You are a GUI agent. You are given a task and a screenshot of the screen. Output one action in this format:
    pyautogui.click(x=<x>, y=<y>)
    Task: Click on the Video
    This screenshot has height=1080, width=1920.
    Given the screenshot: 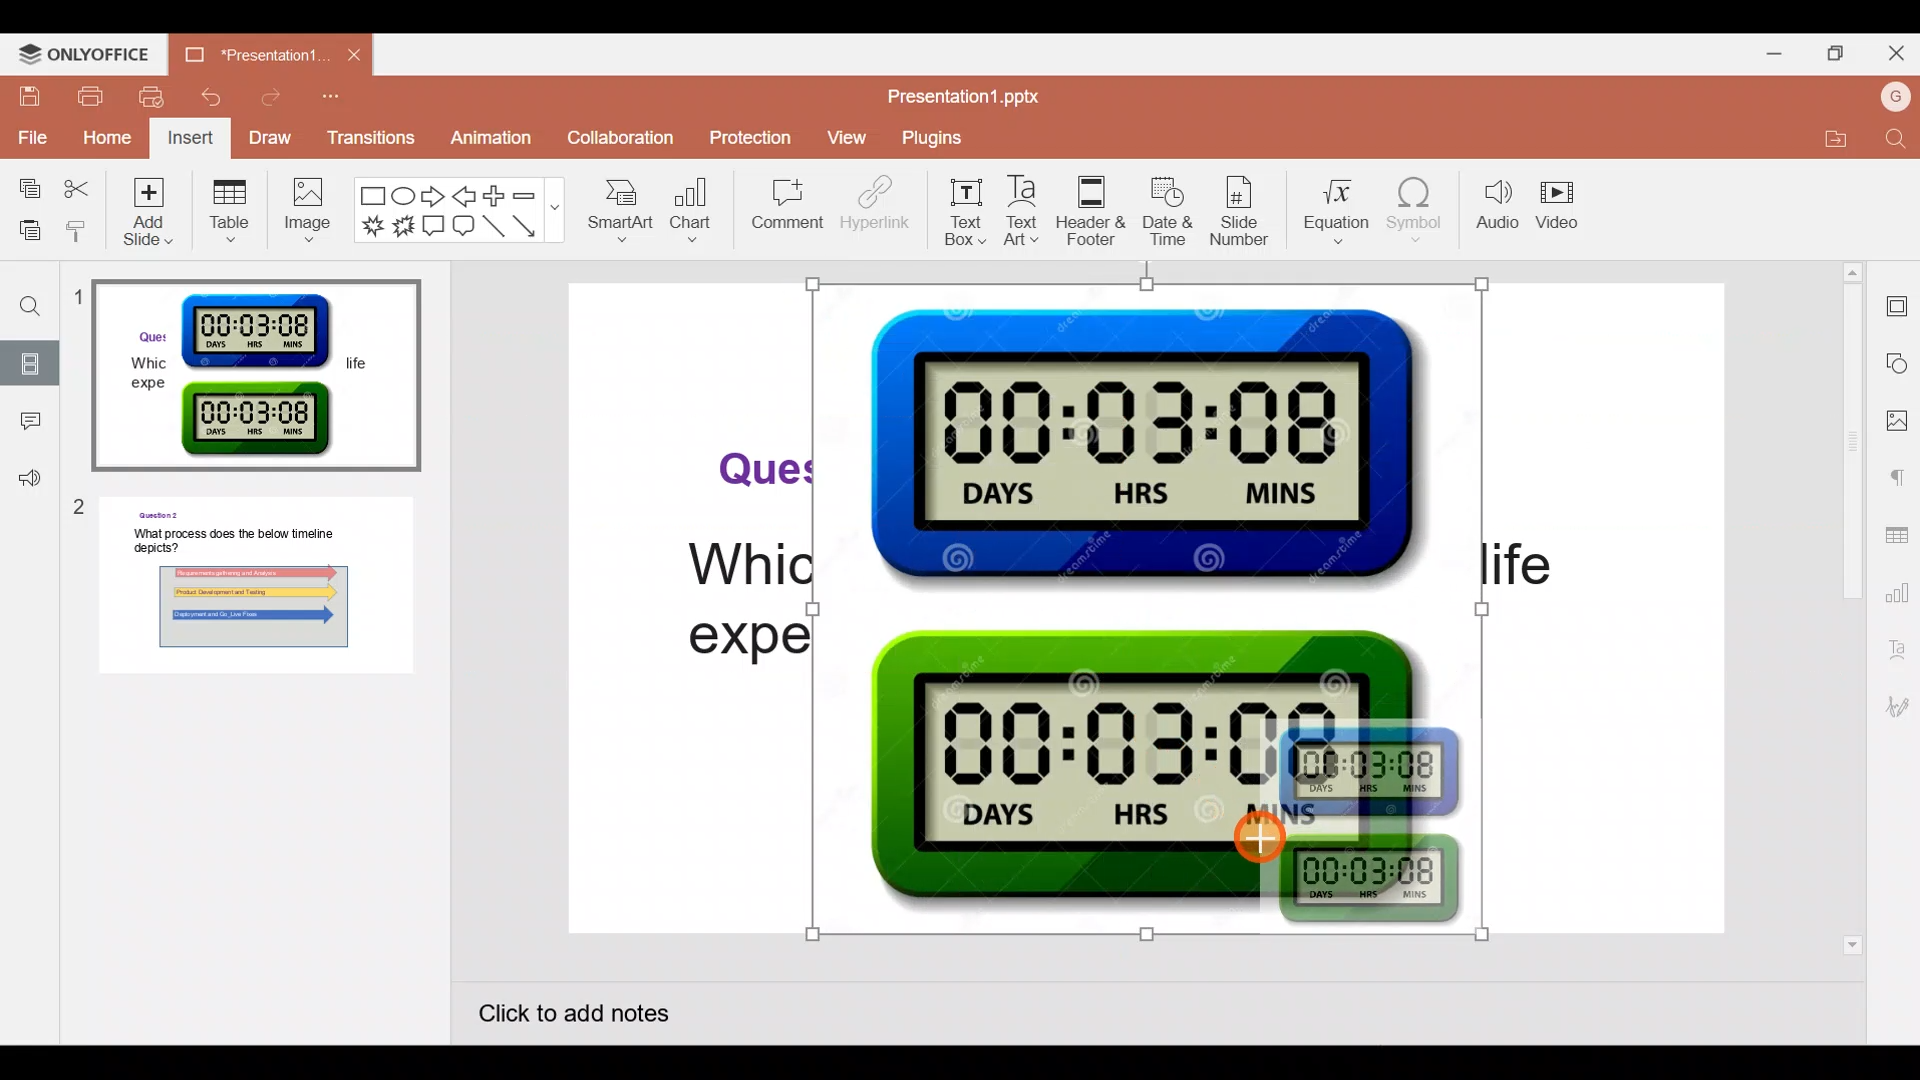 What is the action you would take?
    pyautogui.click(x=1565, y=201)
    